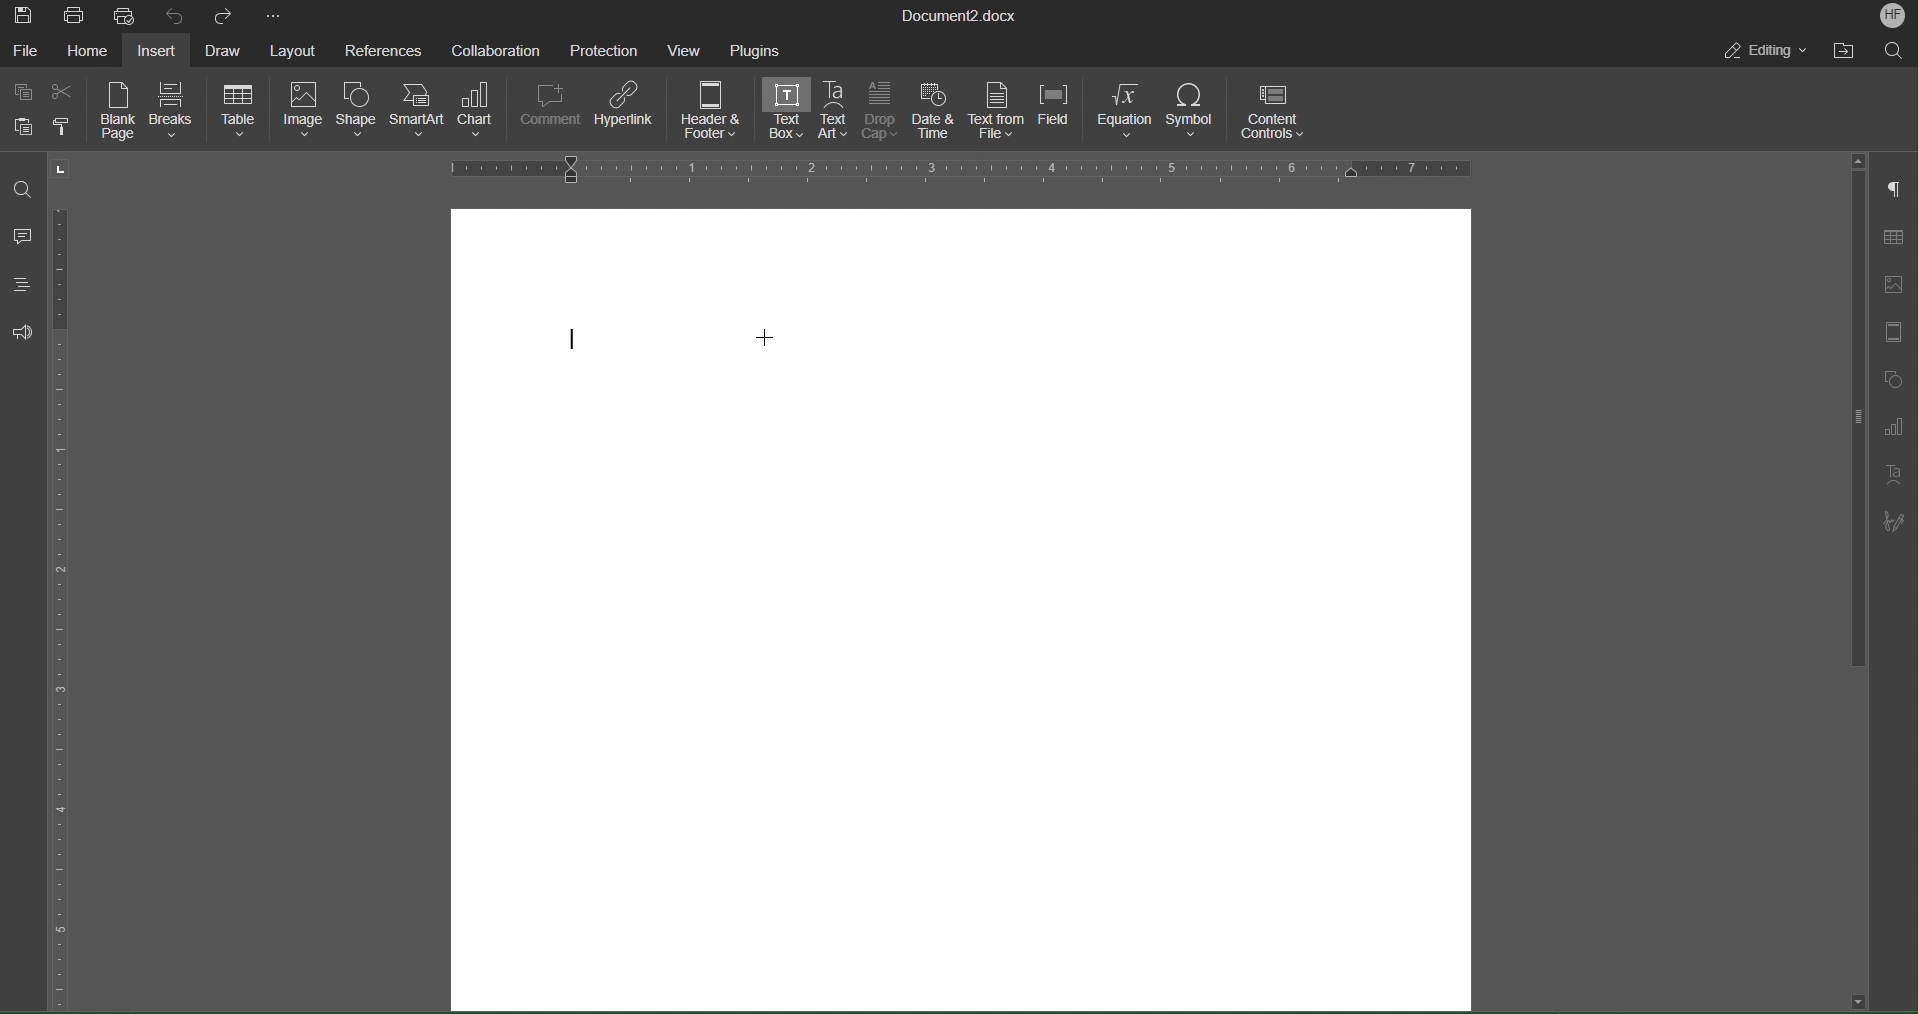  What do you see at coordinates (22, 332) in the screenshot?
I see `Feedback and Support` at bounding box center [22, 332].